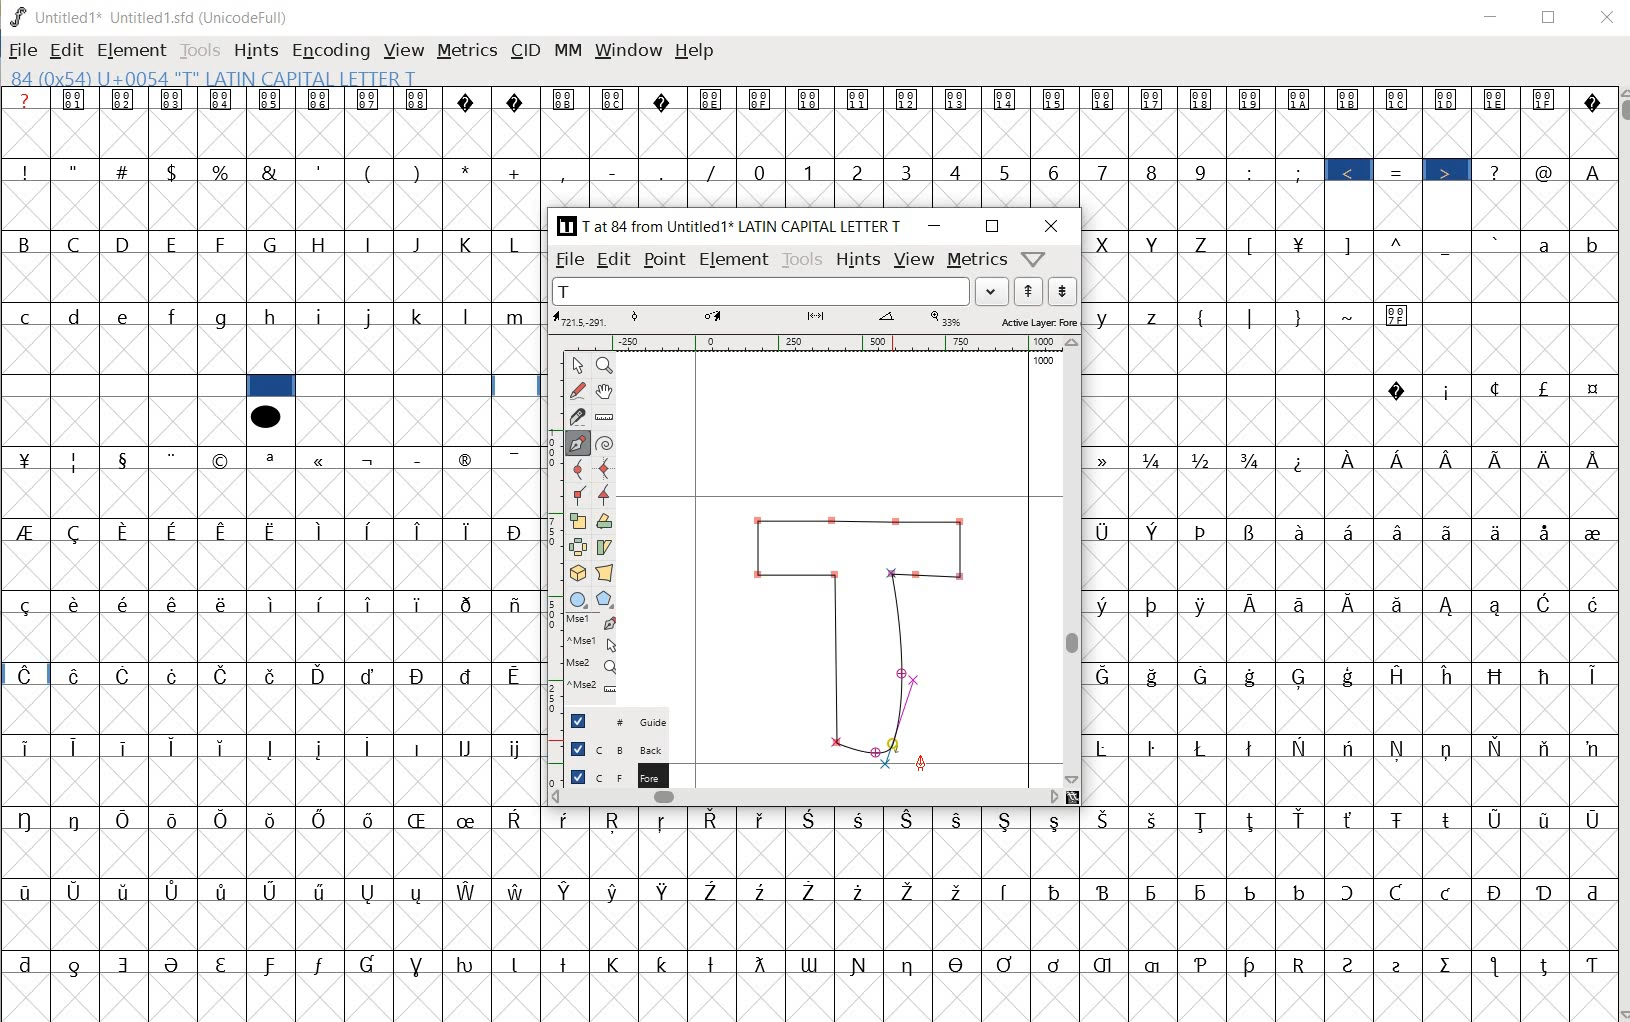 This screenshot has height=1022, width=1630. Describe the element at coordinates (174, 317) in the screenshot. I see `f` at that location.